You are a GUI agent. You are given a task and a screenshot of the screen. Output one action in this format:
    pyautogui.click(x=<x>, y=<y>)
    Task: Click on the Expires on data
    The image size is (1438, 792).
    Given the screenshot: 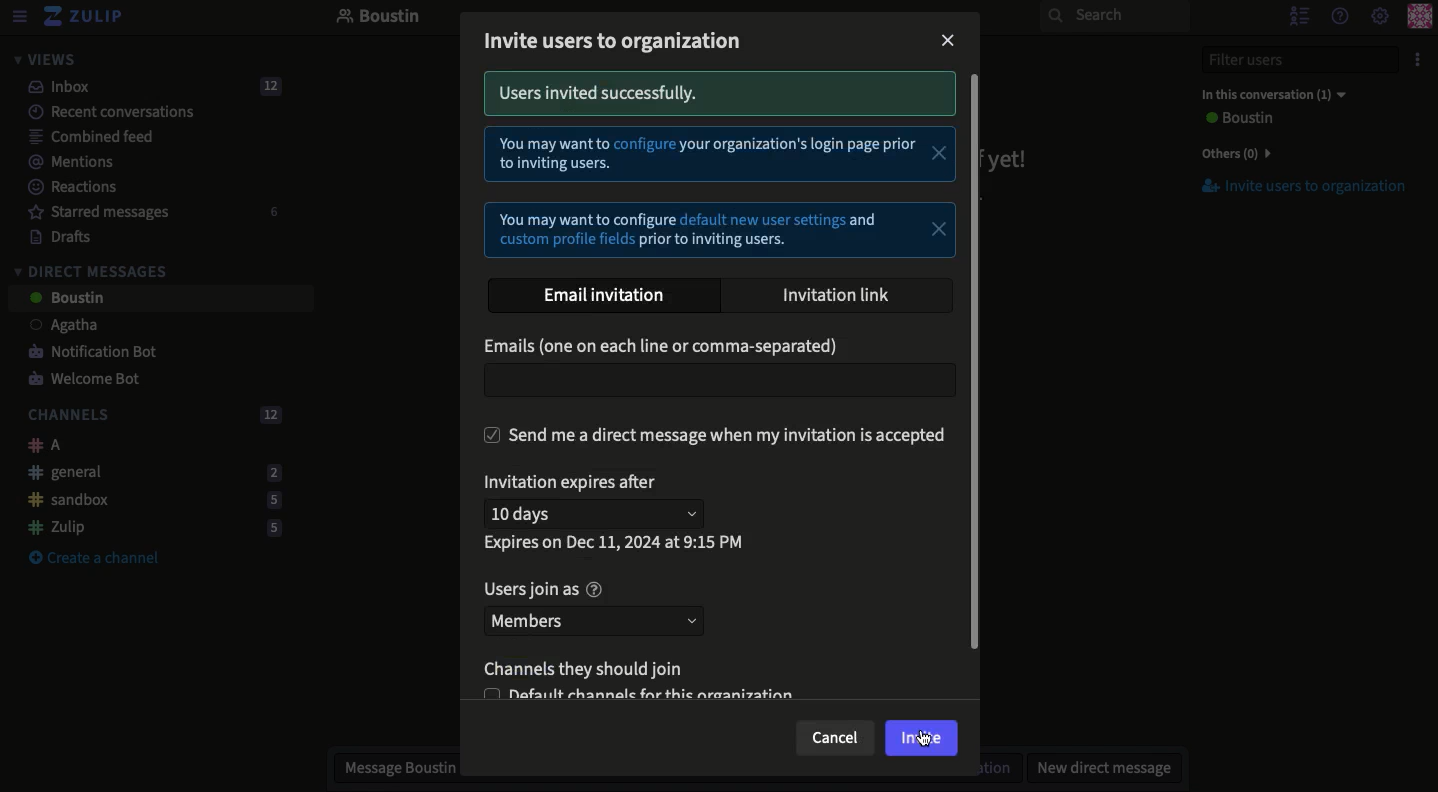 What is the action you would take?
    pyautogui.click(x=619, y=544)
    